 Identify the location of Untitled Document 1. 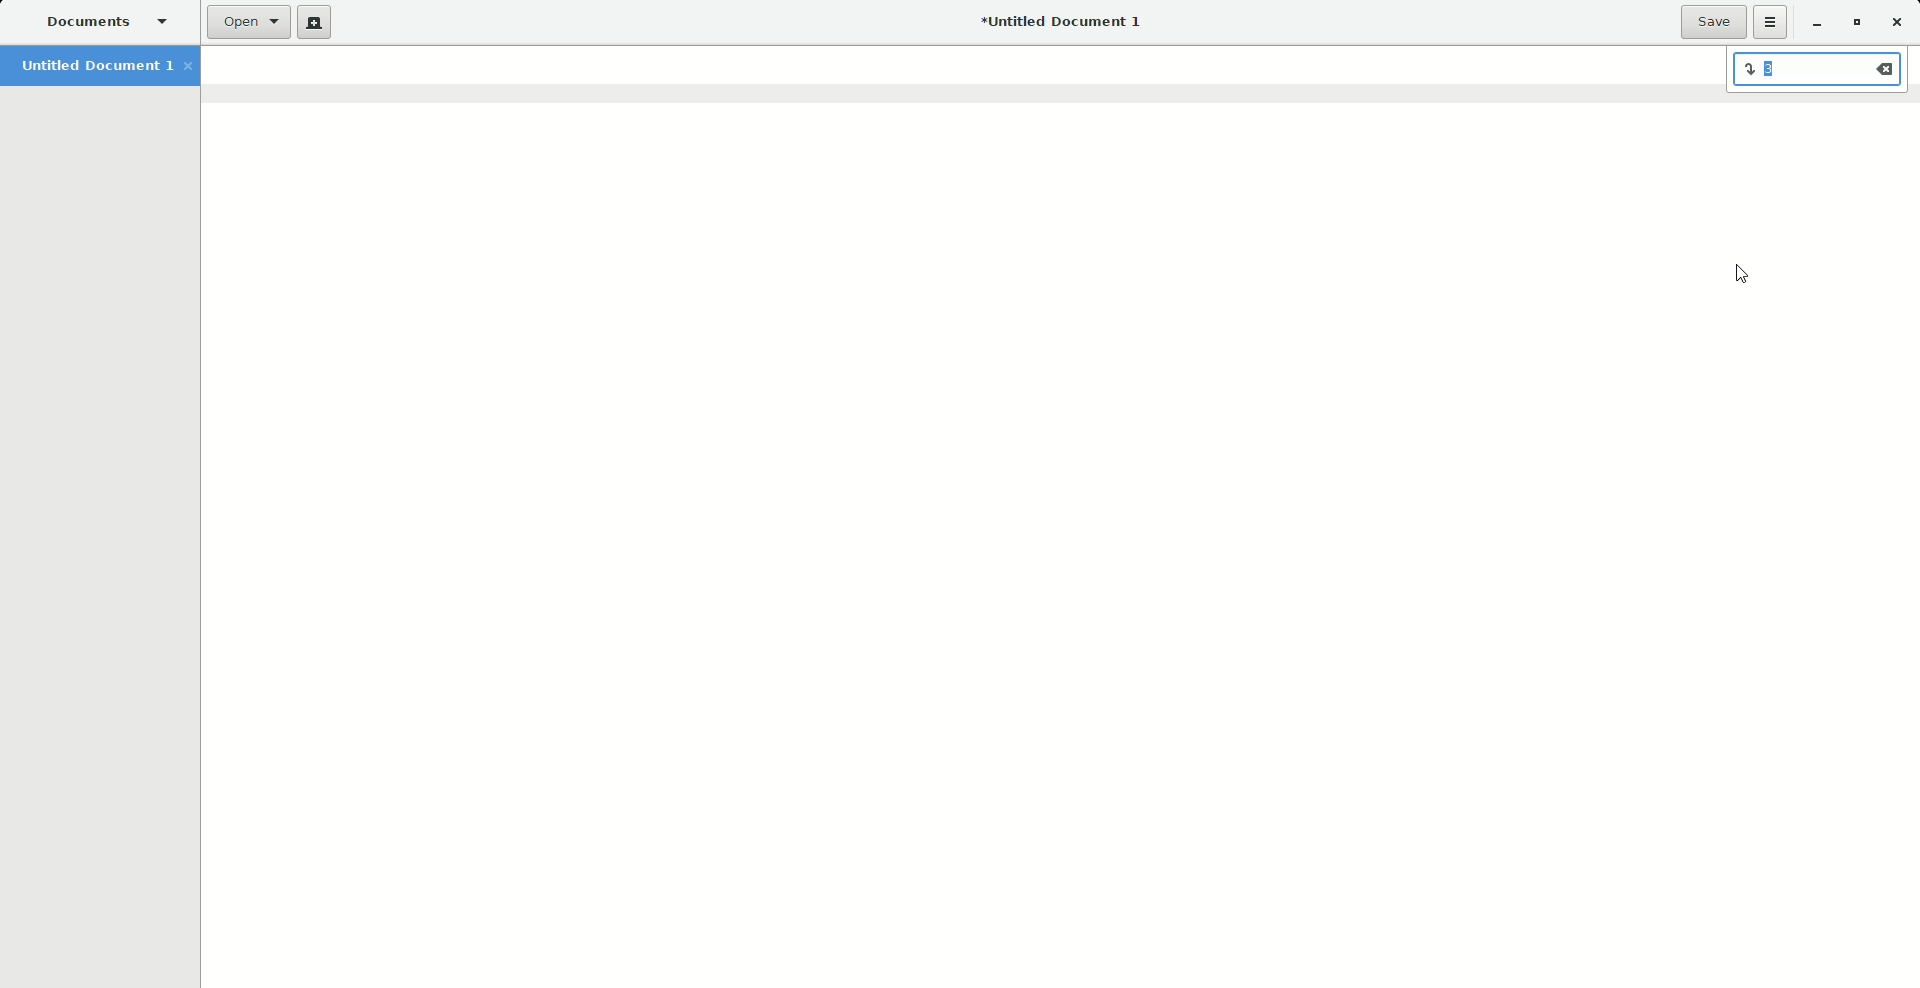
(106, 68).